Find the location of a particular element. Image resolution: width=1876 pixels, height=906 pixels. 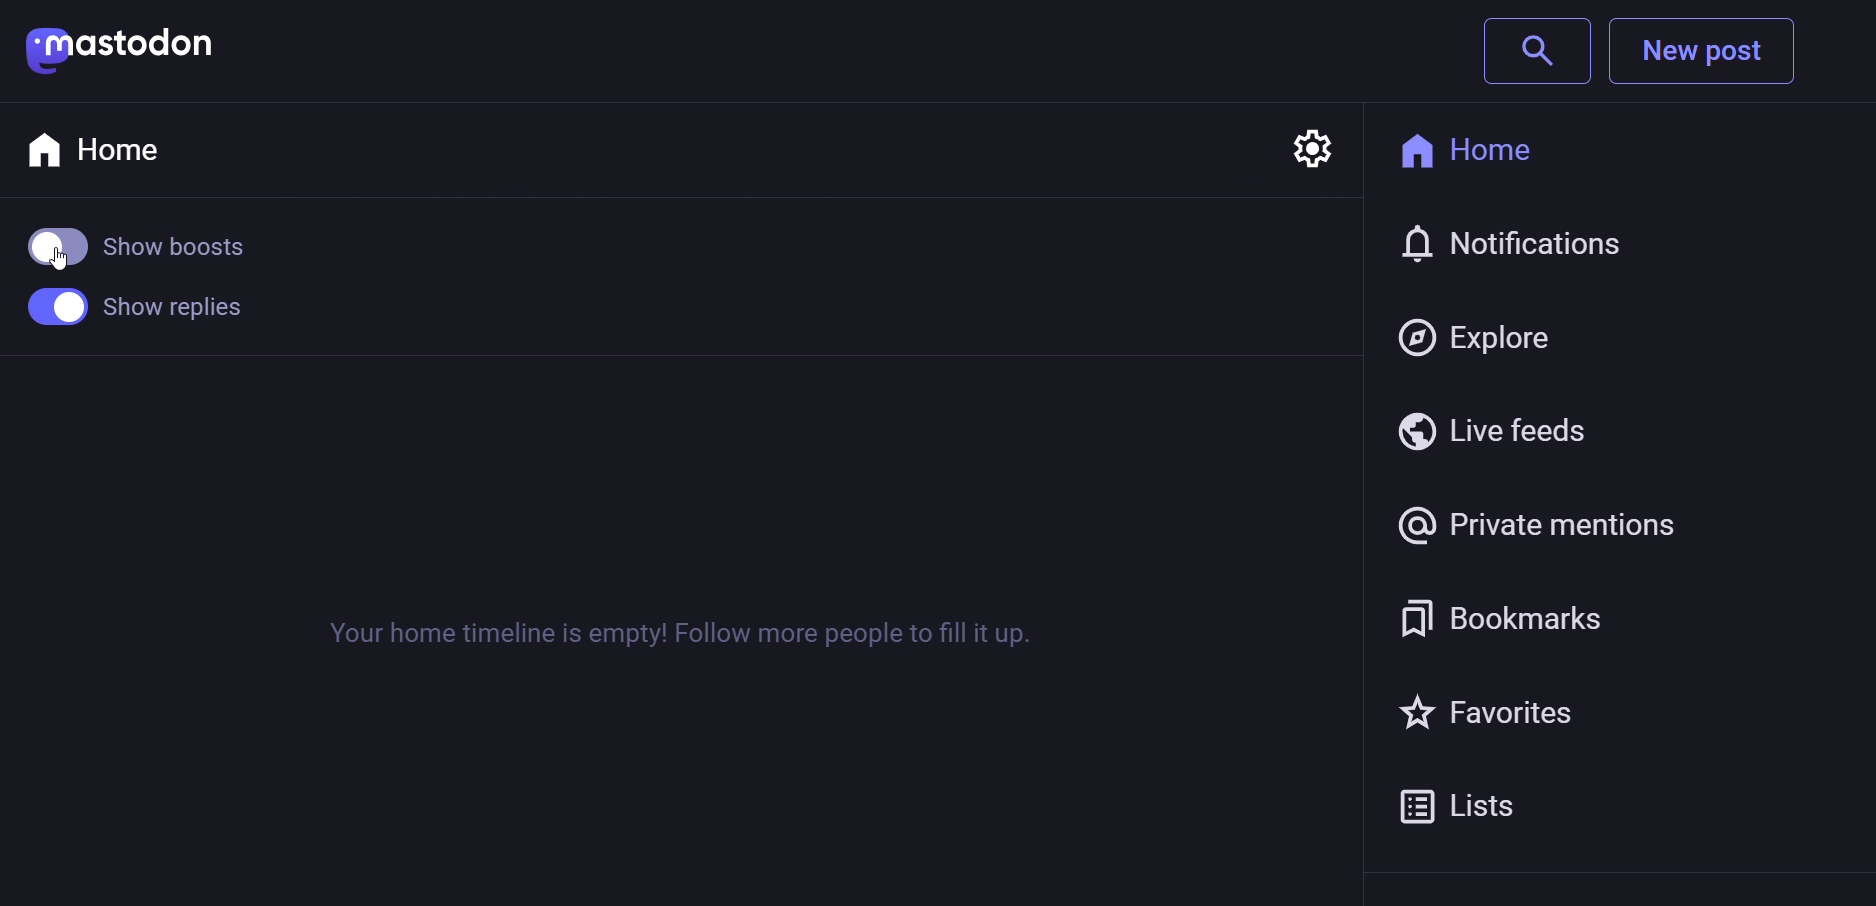

notification is located at coordinates (1522, 247).